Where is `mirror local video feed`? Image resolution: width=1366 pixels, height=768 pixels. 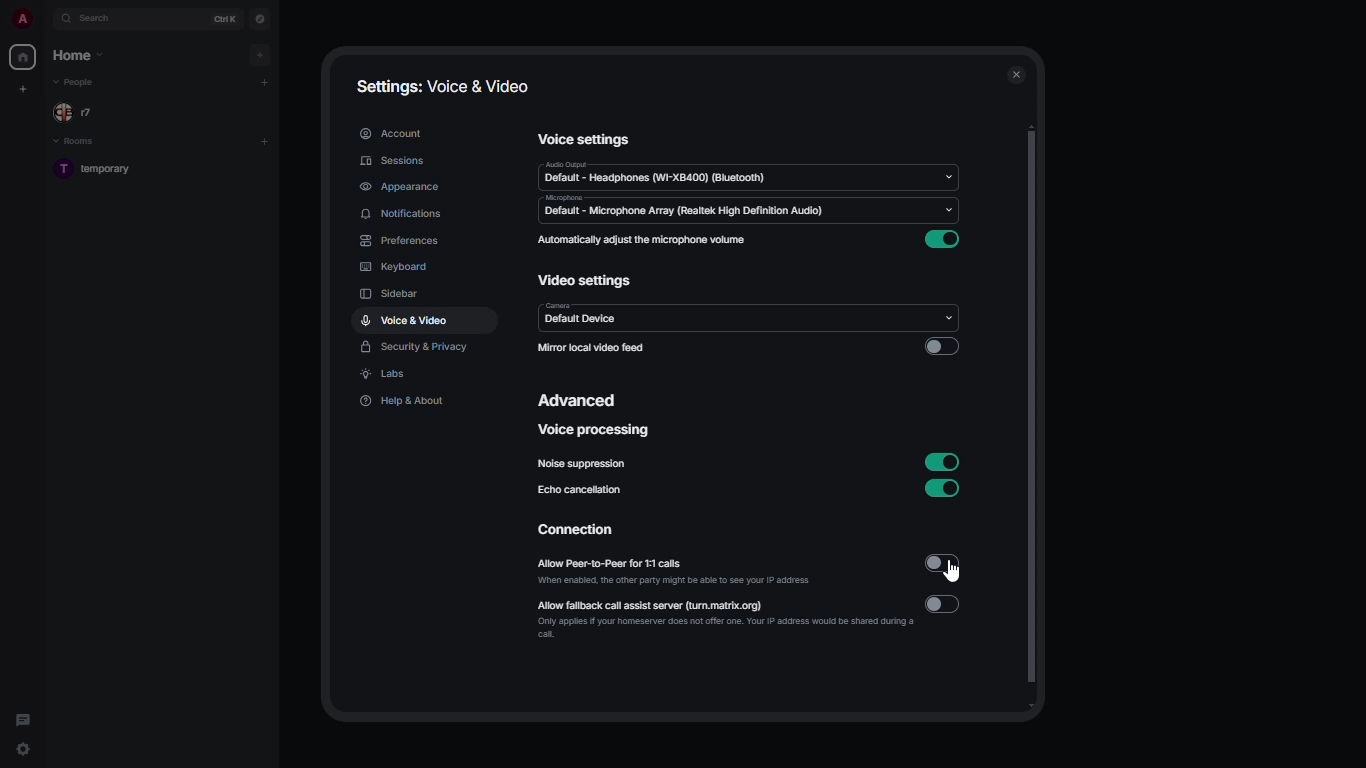
mirror local video feed is located at coordinates (595, 348).